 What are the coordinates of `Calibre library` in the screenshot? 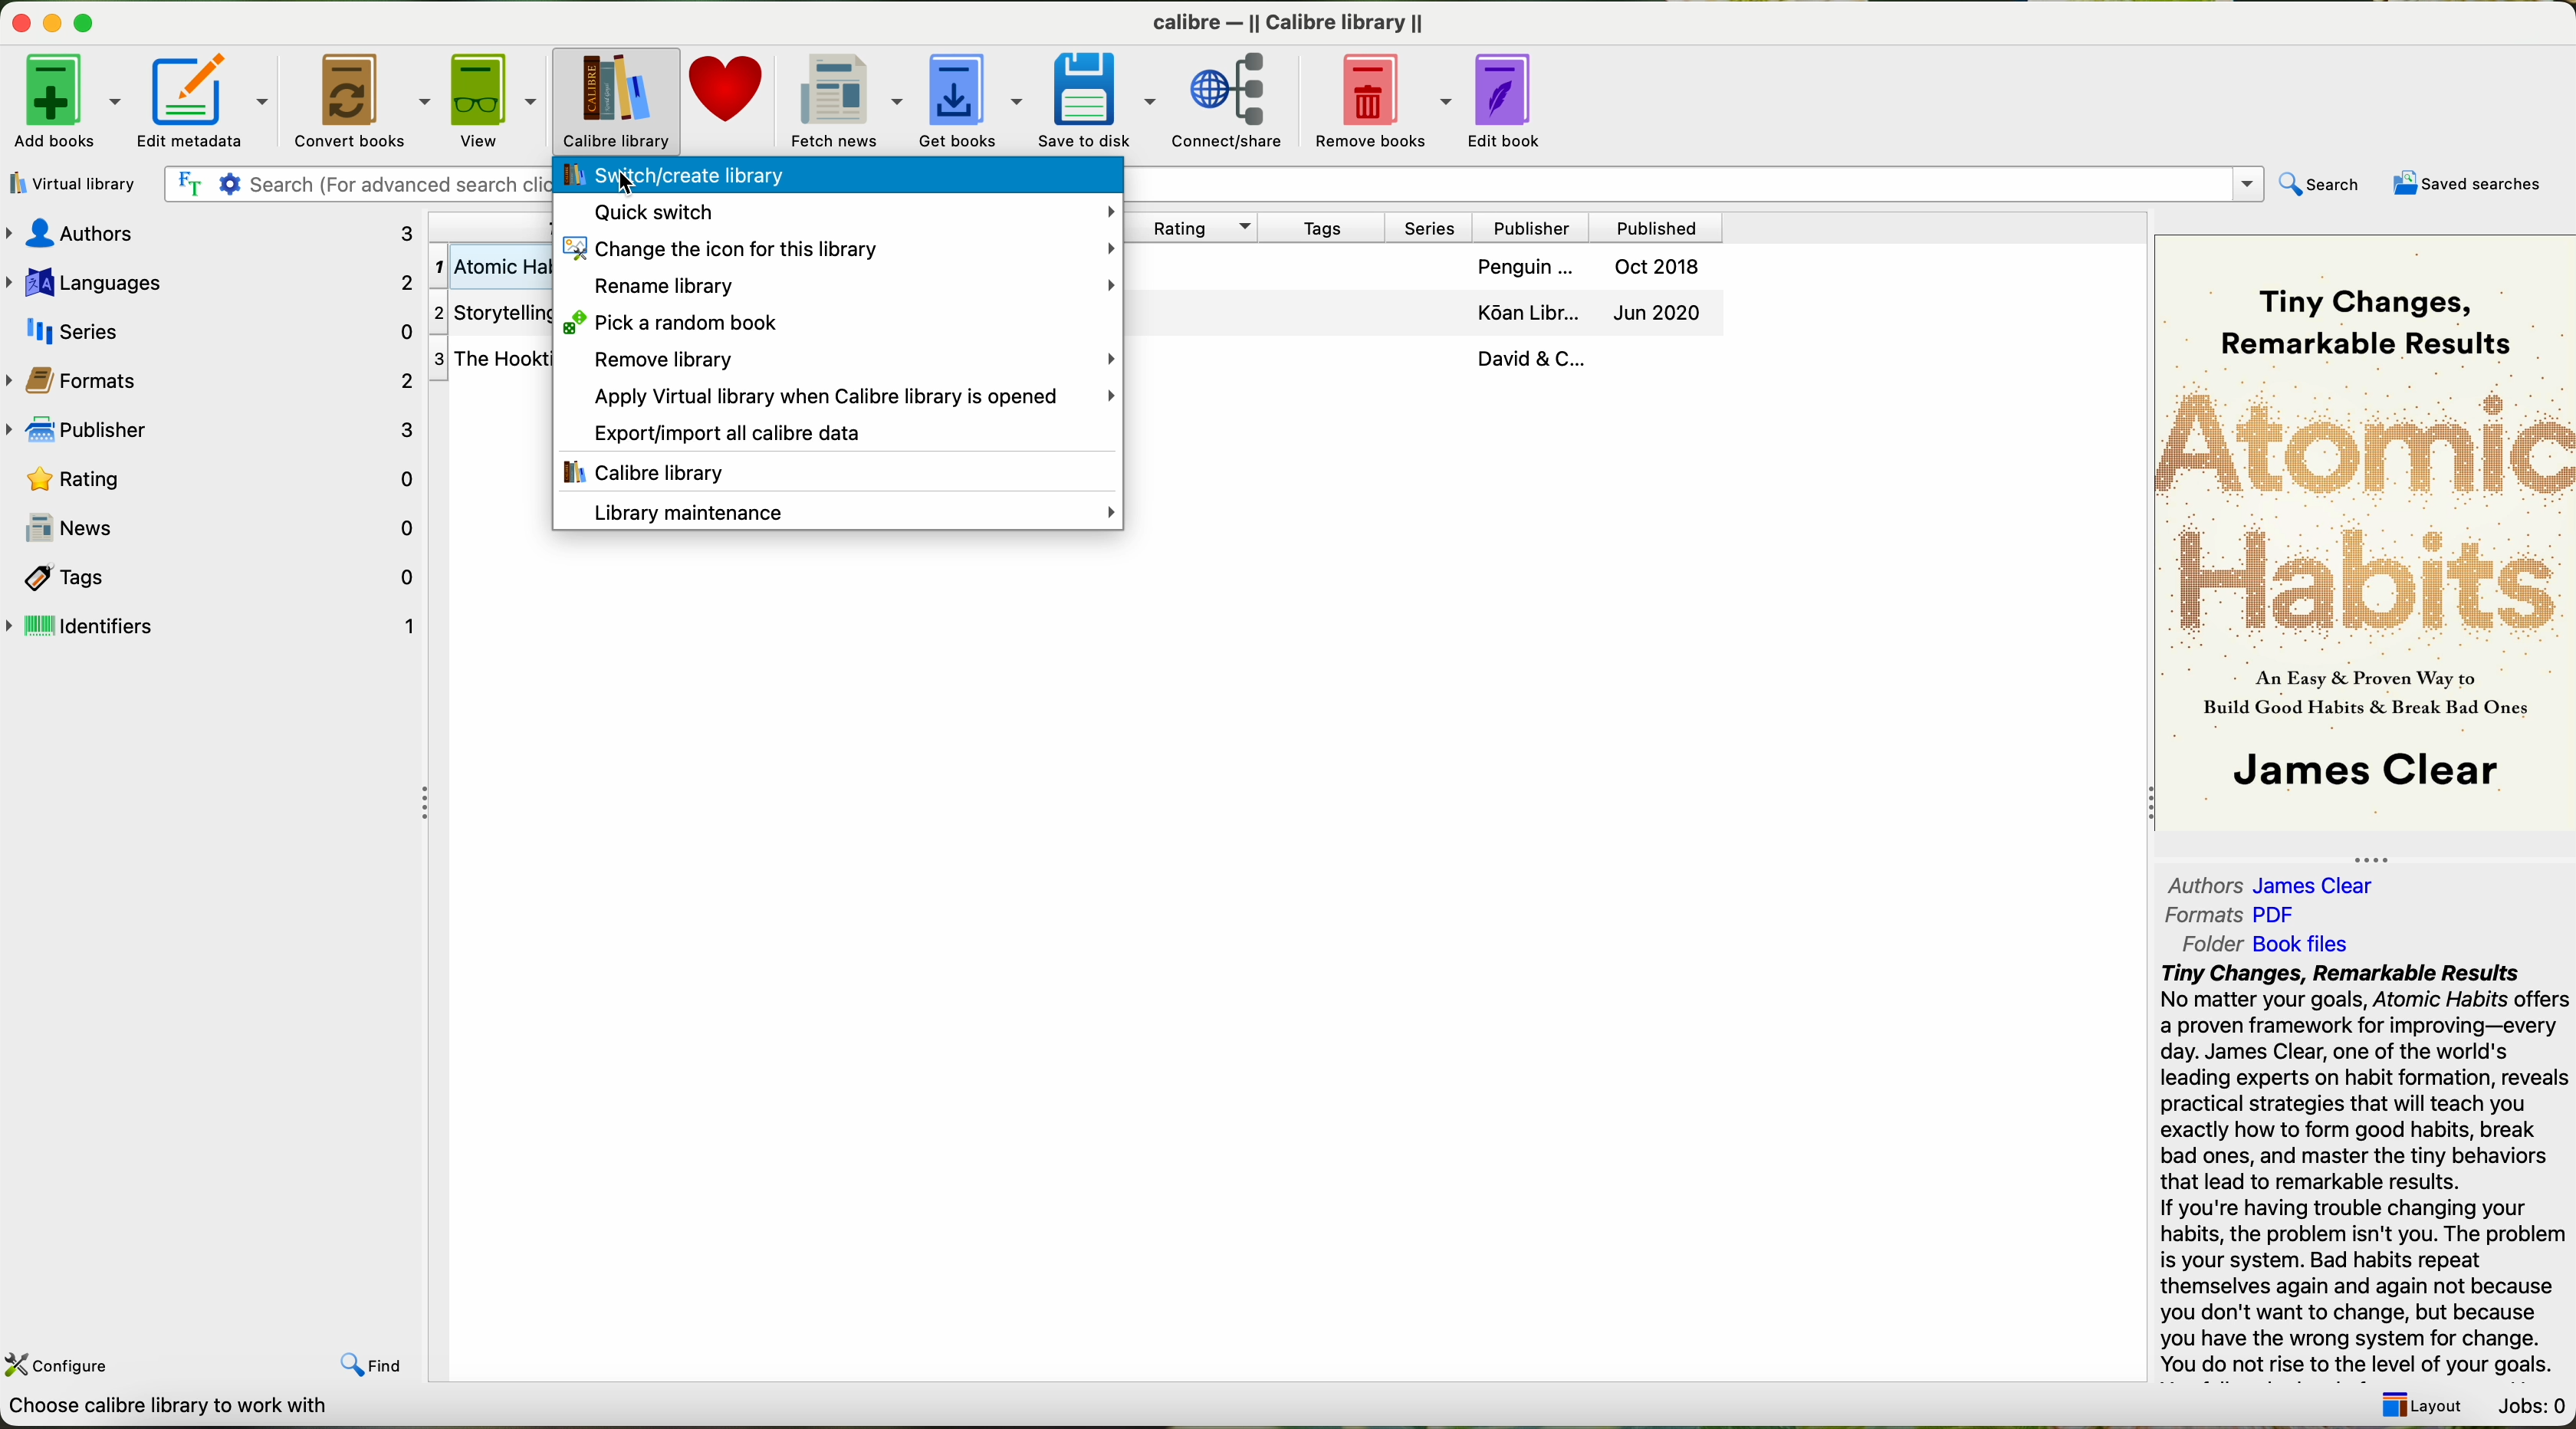 It's located at (649, 472).